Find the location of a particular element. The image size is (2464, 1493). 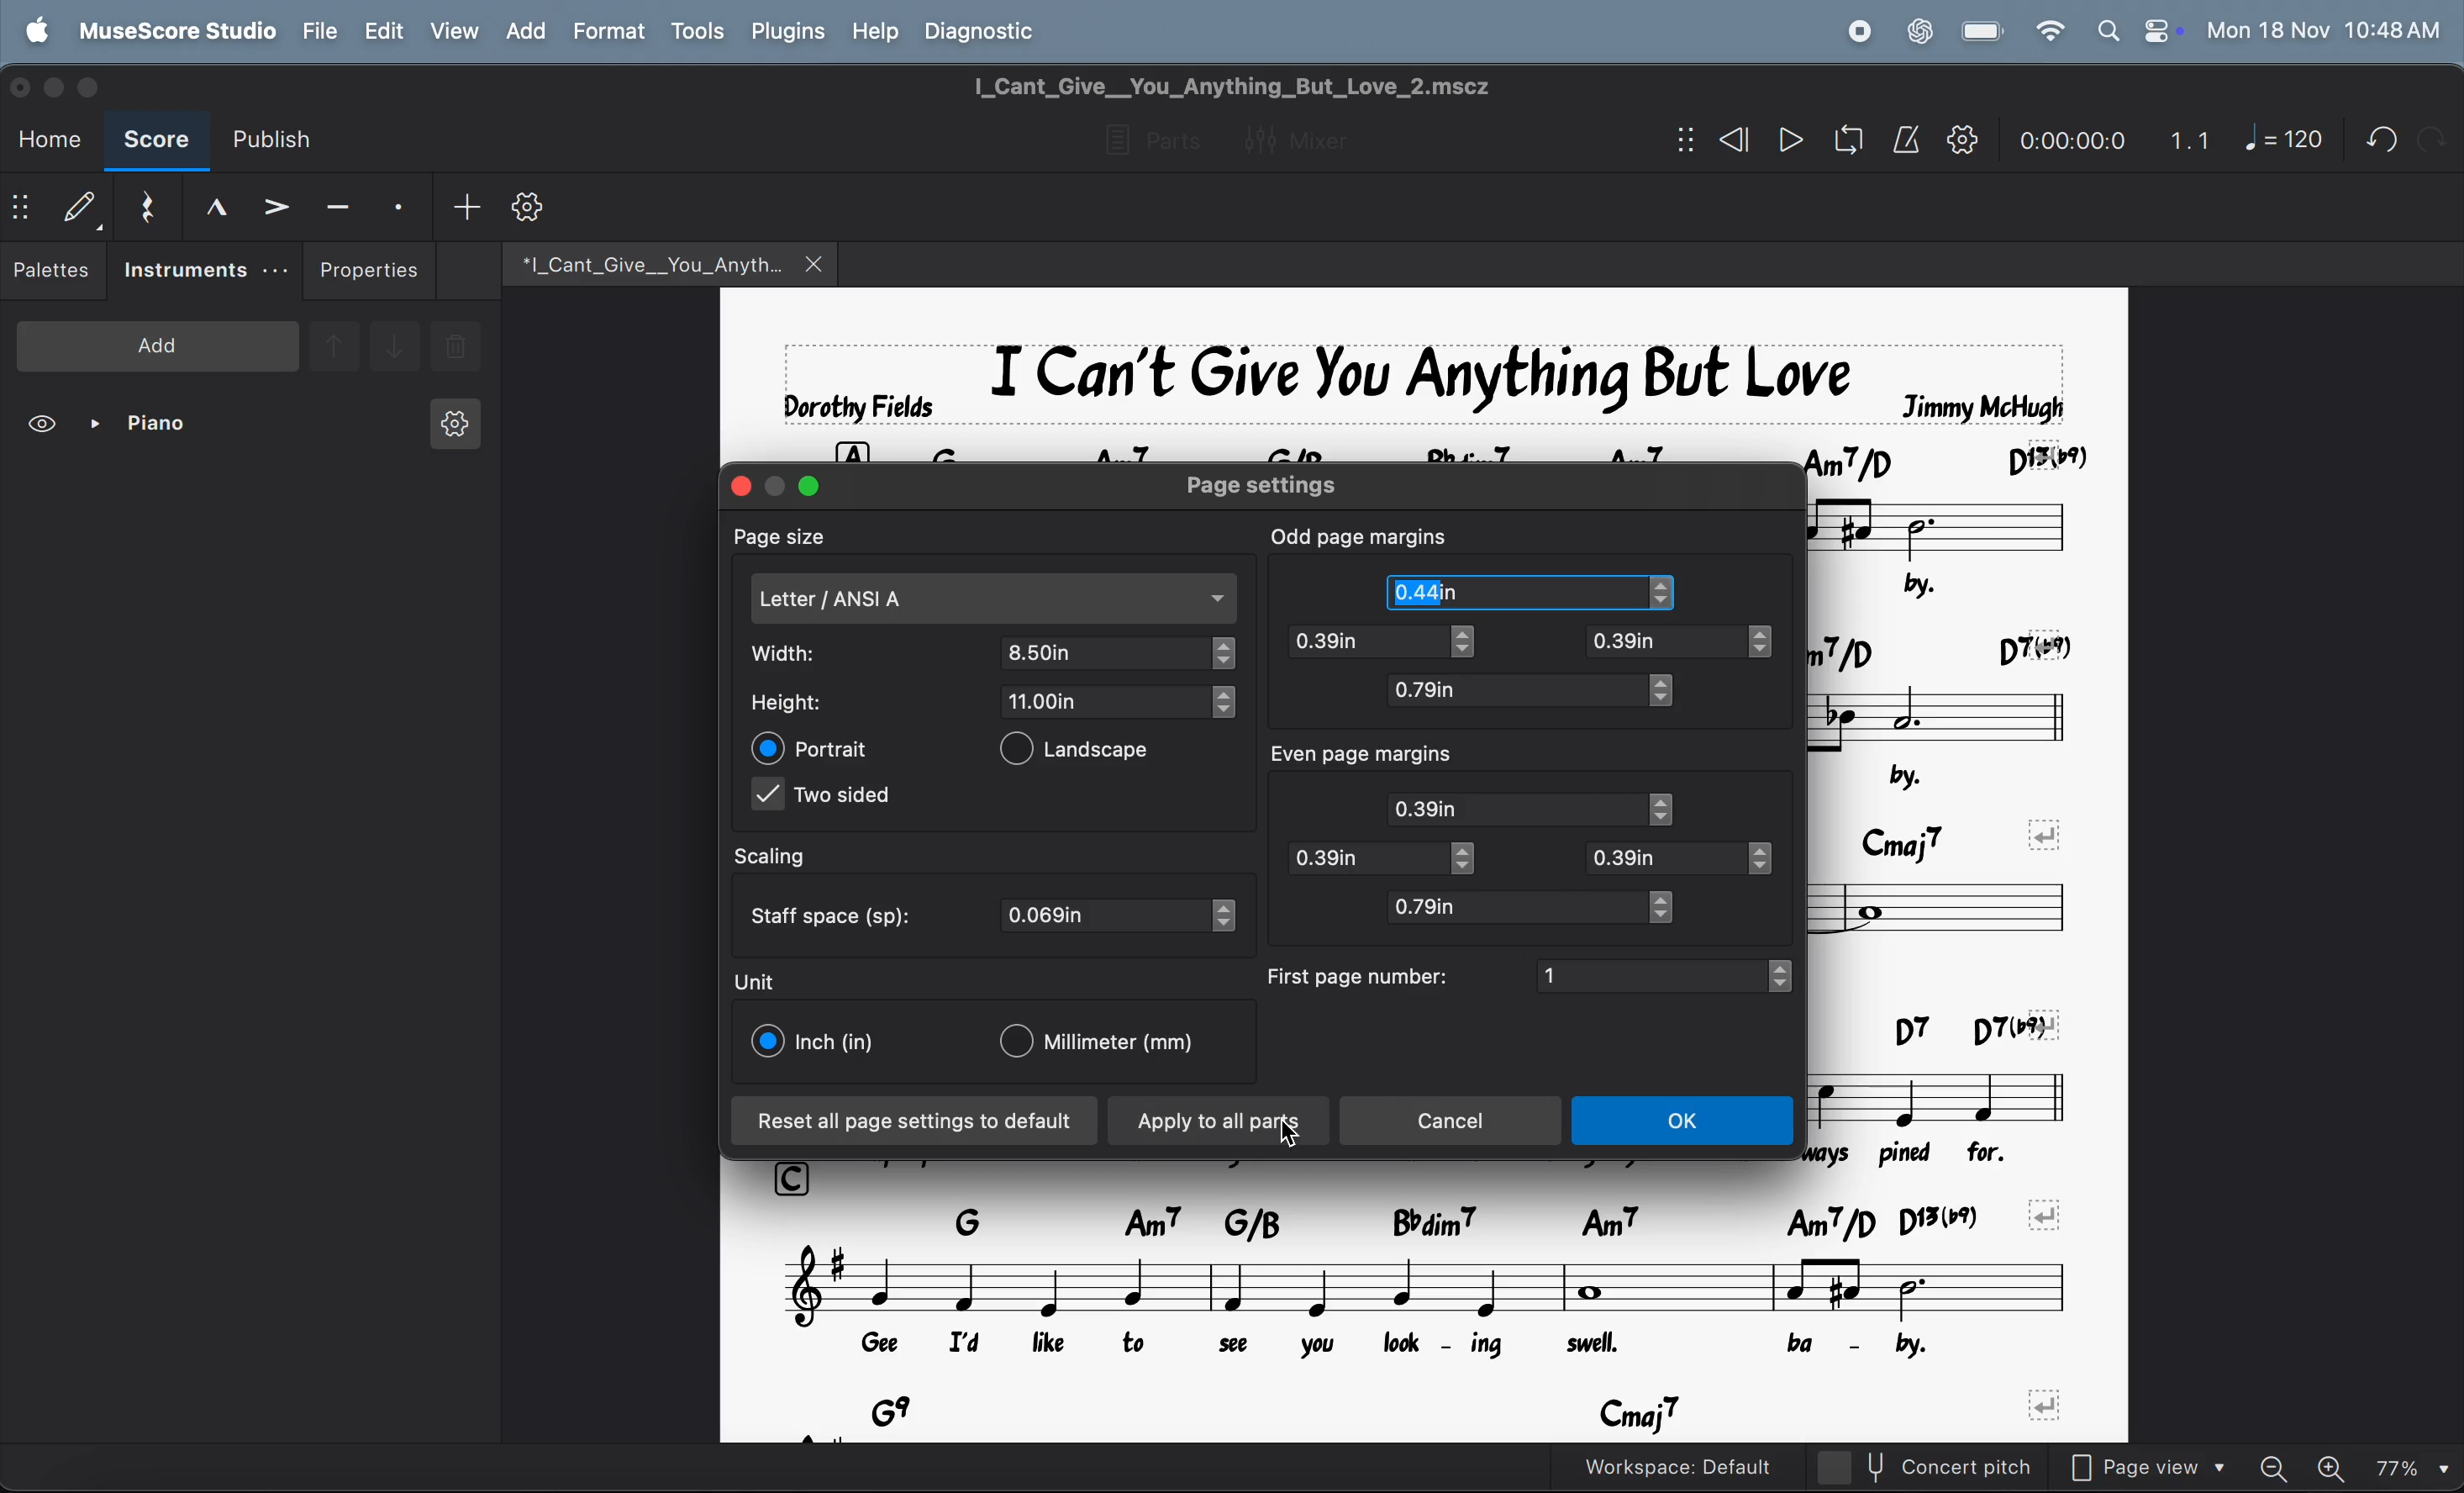

Song title and author is located at coordinates (1416, 373).